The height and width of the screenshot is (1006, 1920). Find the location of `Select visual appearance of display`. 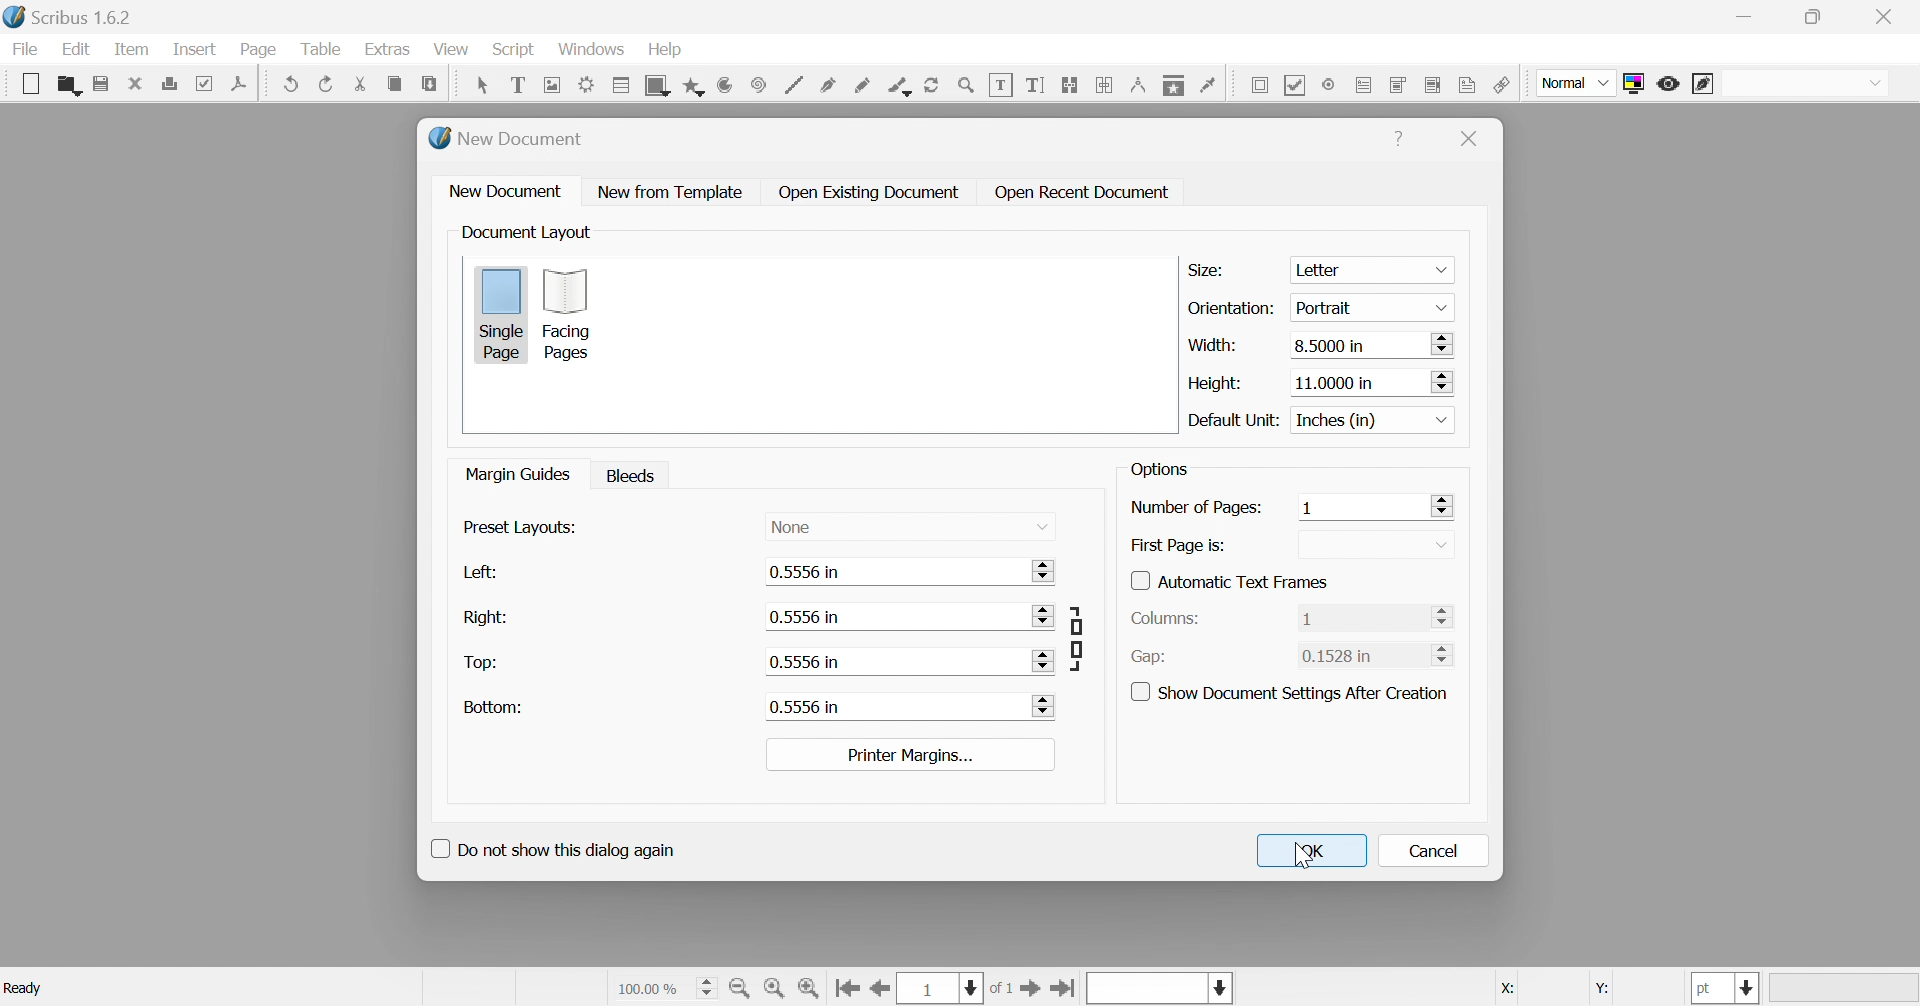

Select visual appearance of display is located at coordinates (1806, 85).